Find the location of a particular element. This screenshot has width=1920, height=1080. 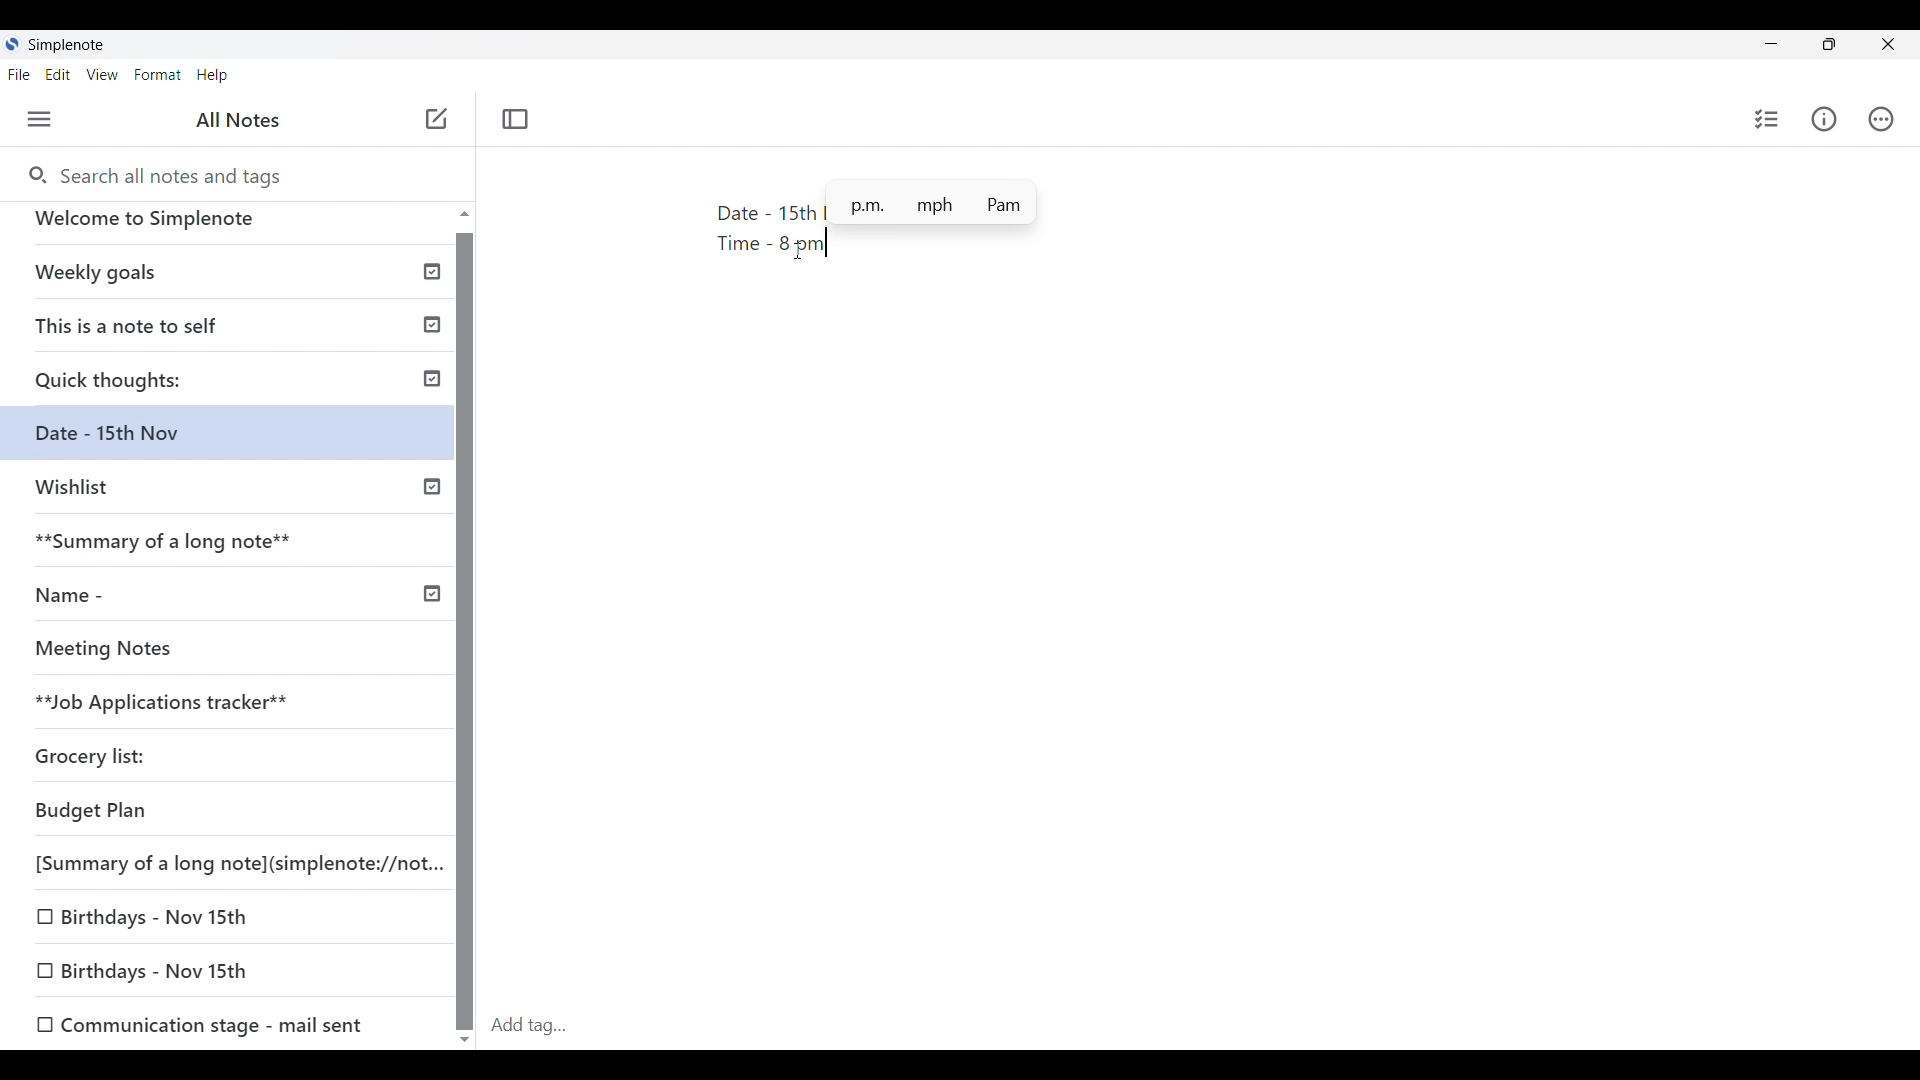

Help menu is located at coordinates (213, 75).